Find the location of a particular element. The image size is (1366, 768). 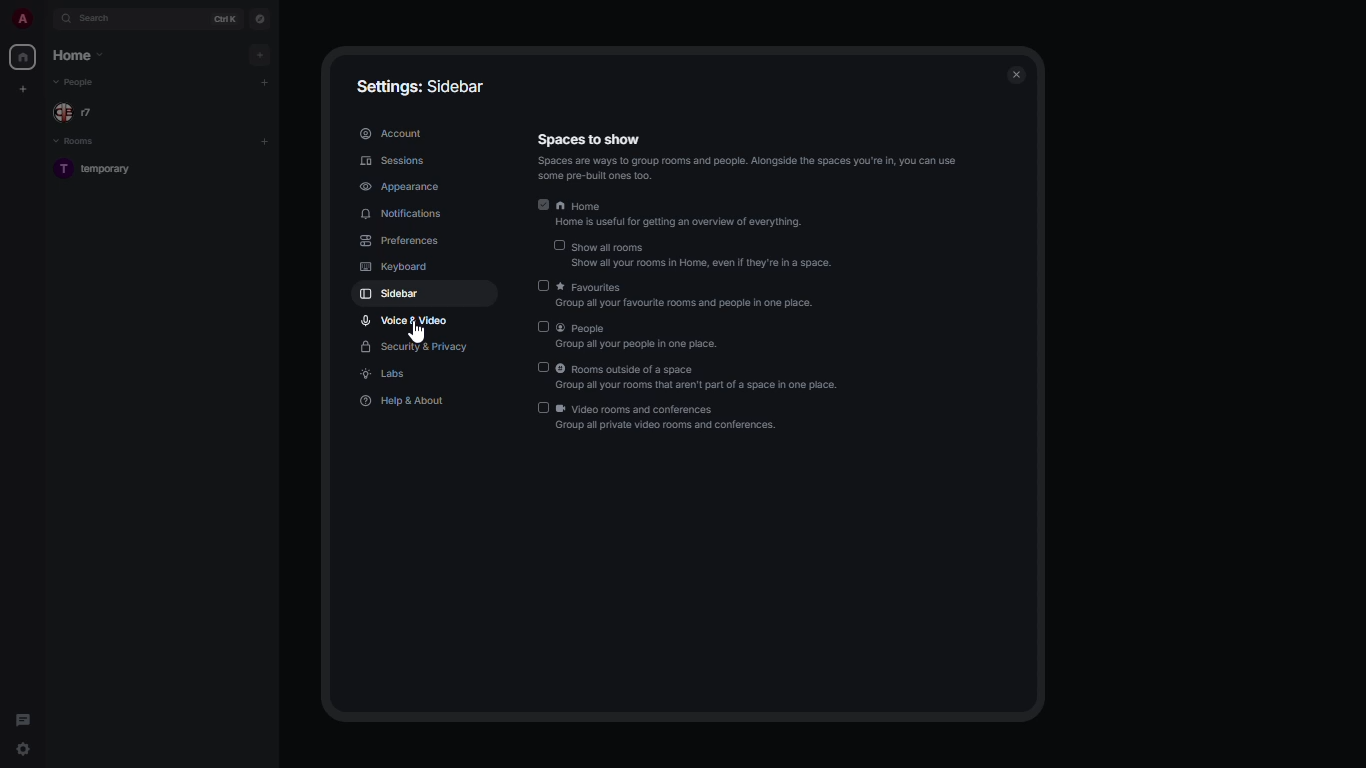

close is located at coordinates (1014, 75).